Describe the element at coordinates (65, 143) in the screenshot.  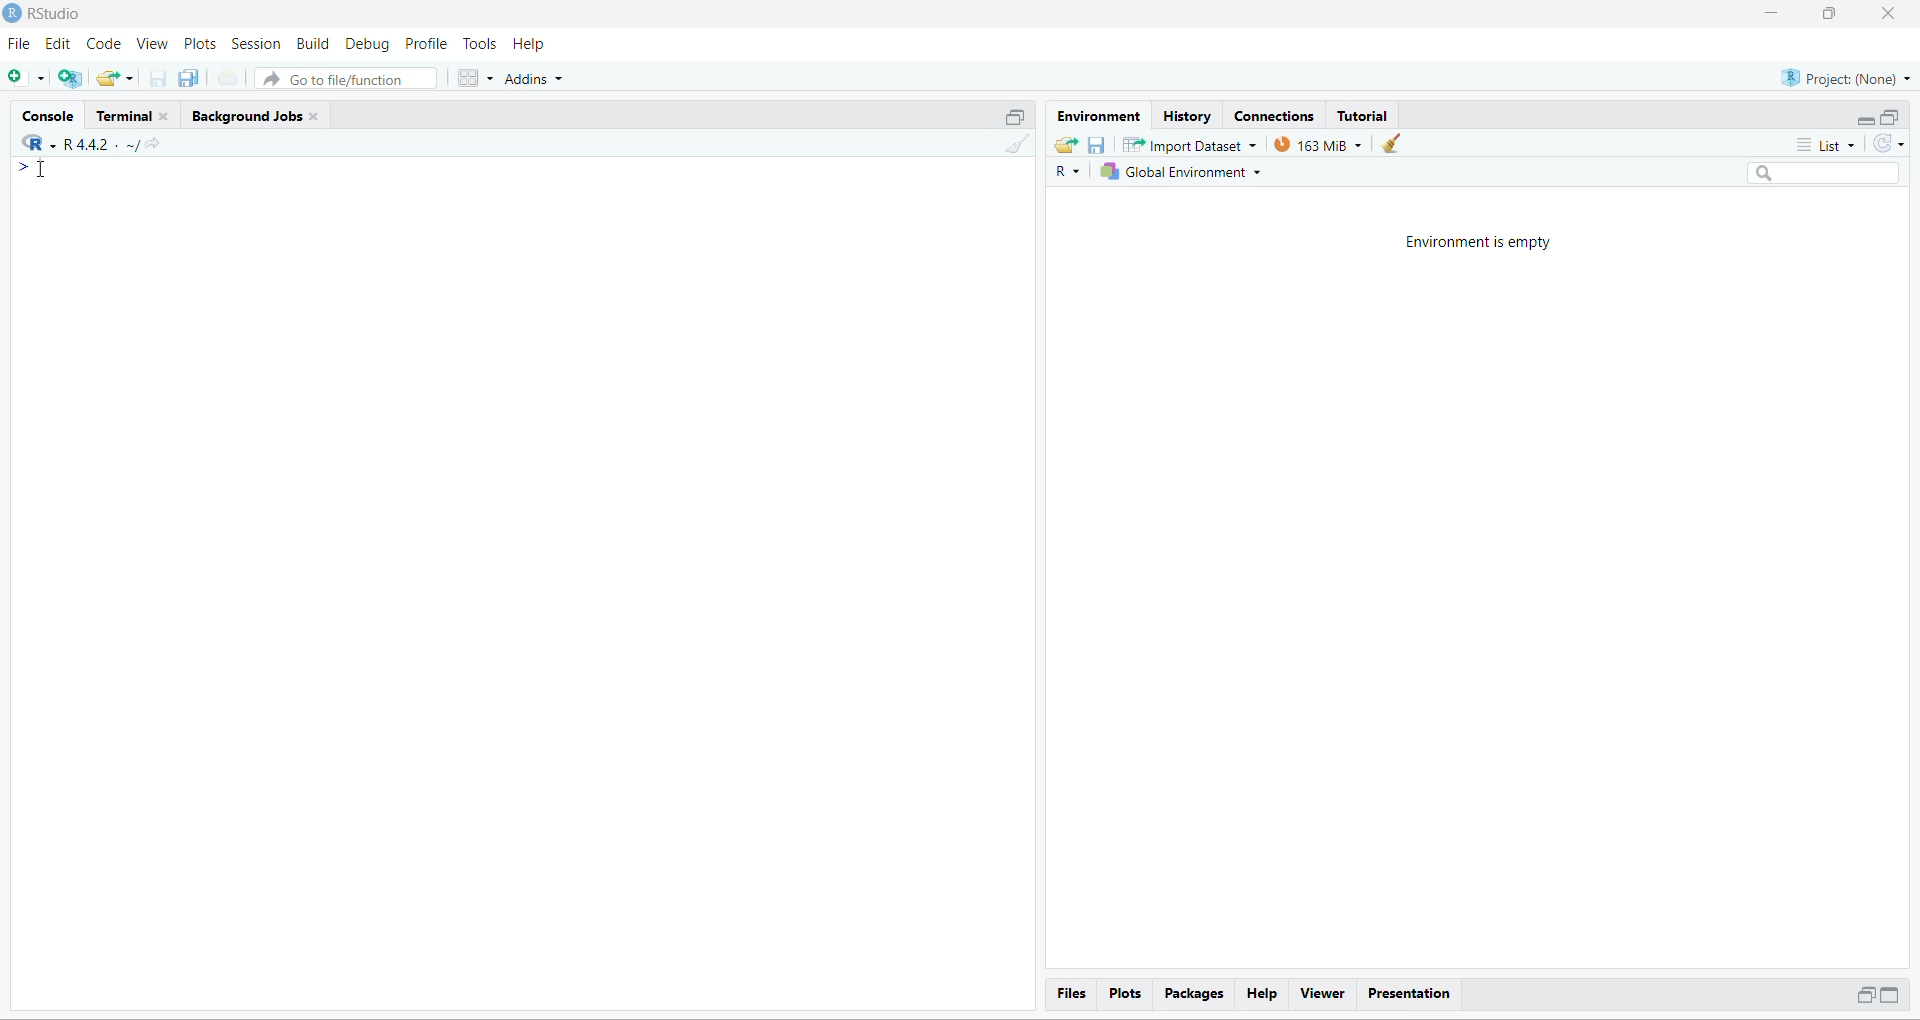
I see `"R442` at that location.